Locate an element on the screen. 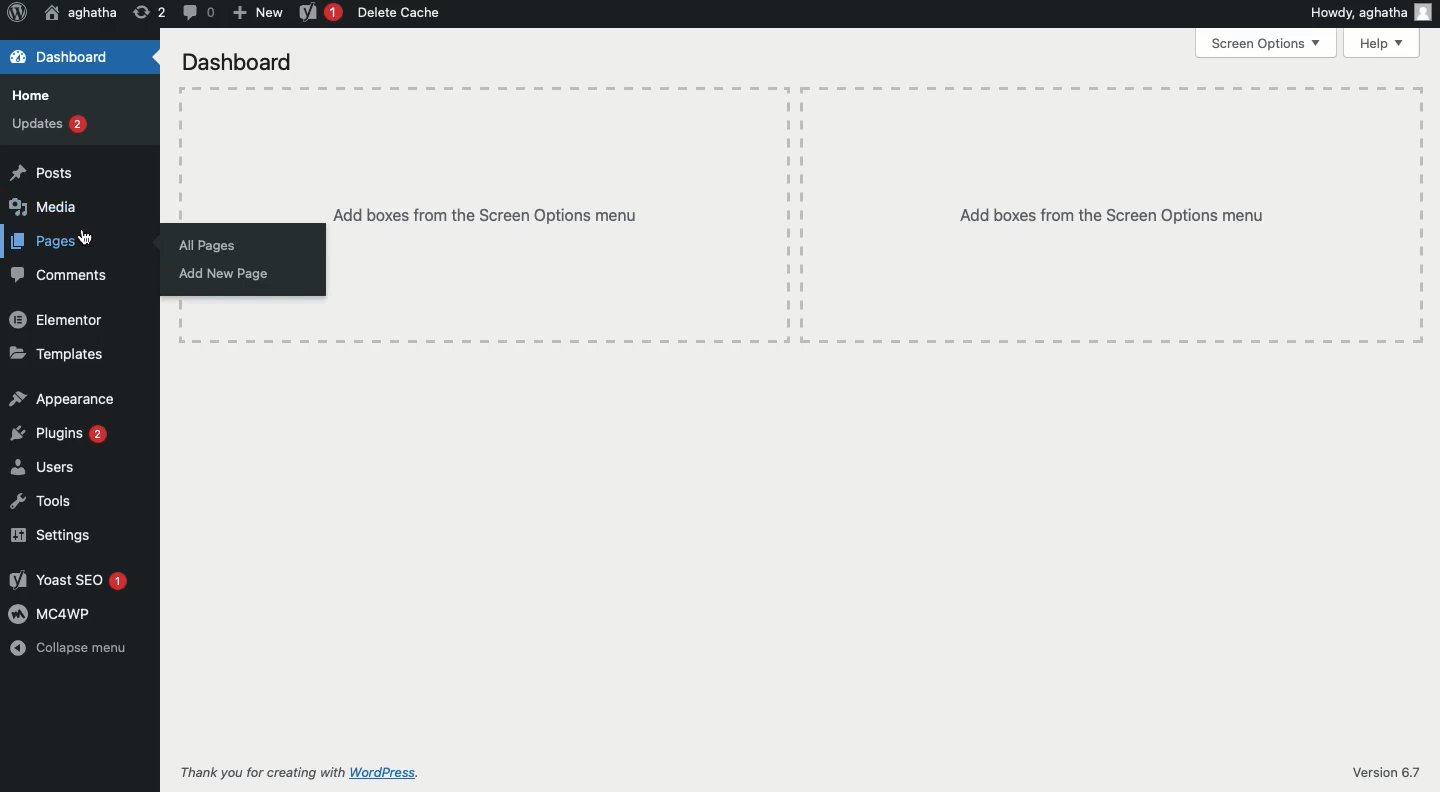 This screenshot has width=1440, height=792. Settings is located at coordinates (47, 536).